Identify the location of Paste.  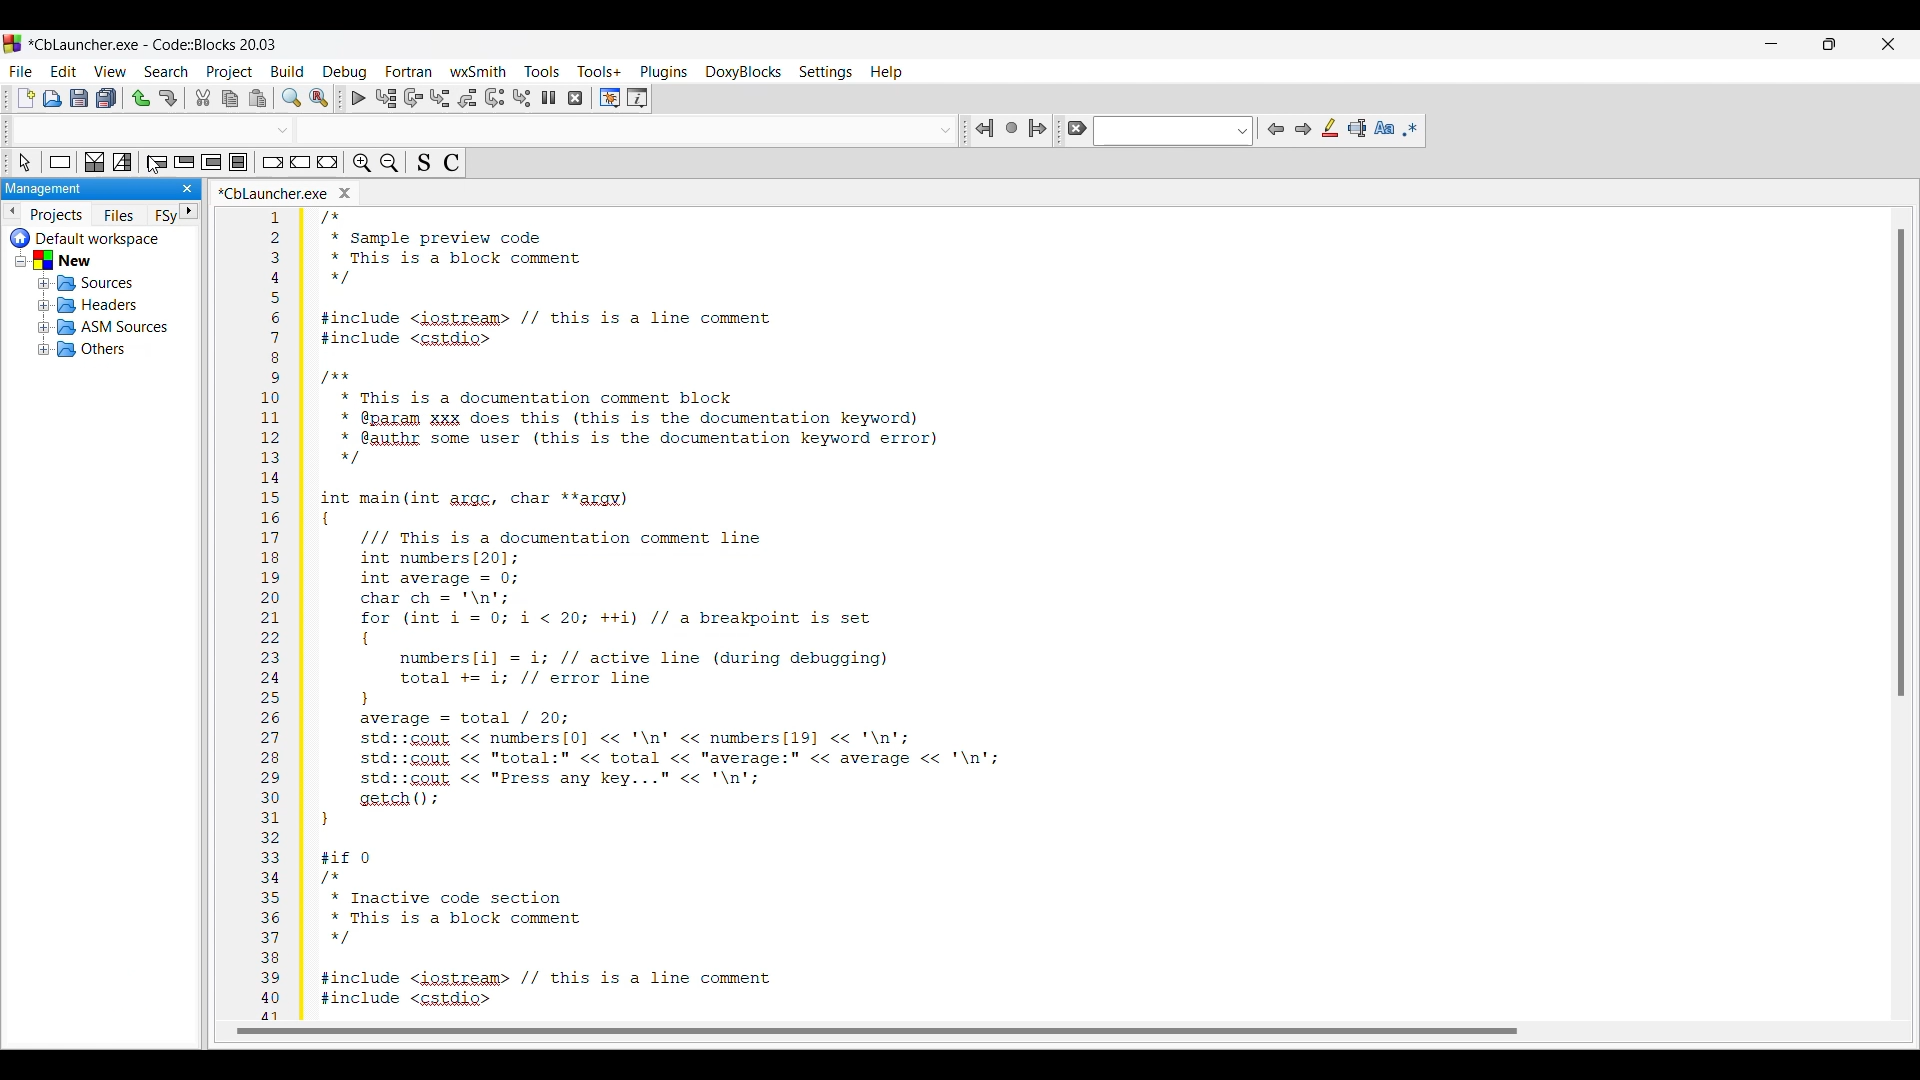
(257, 98).